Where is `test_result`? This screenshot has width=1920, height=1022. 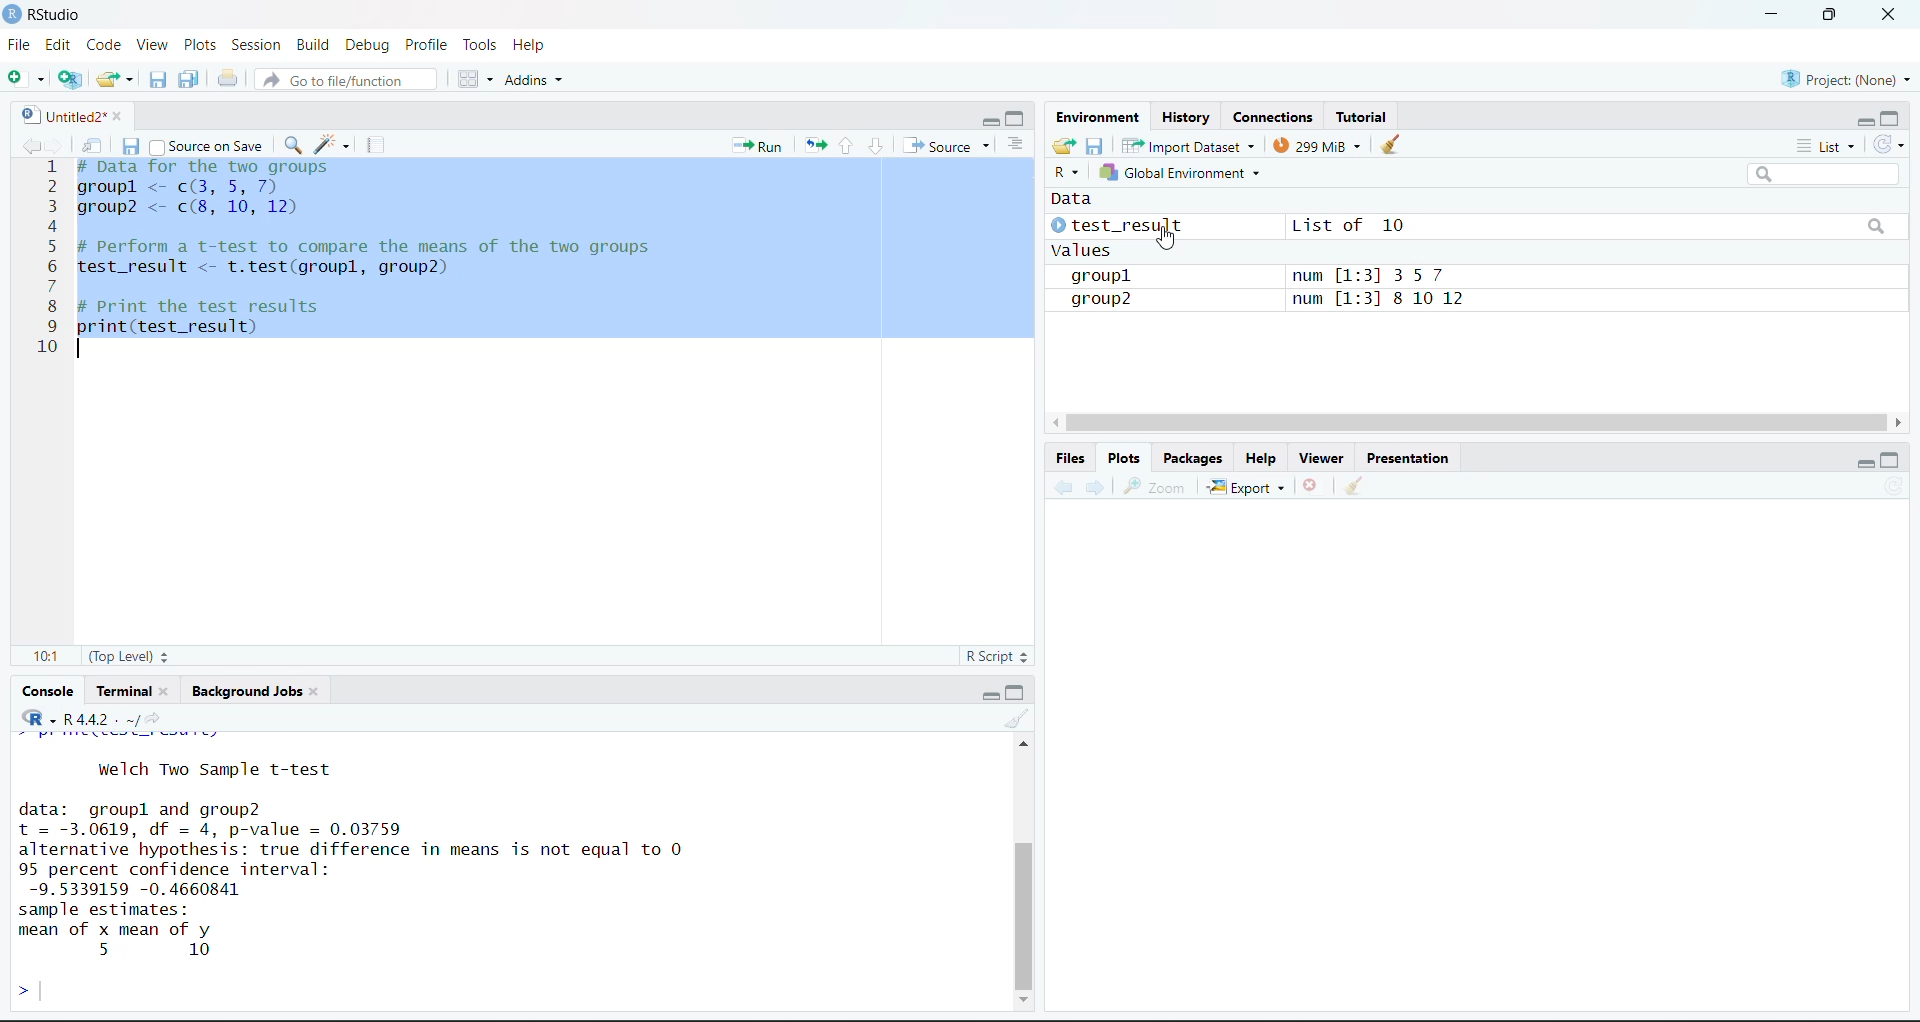
test_result is located at coordinates (1118, 225).